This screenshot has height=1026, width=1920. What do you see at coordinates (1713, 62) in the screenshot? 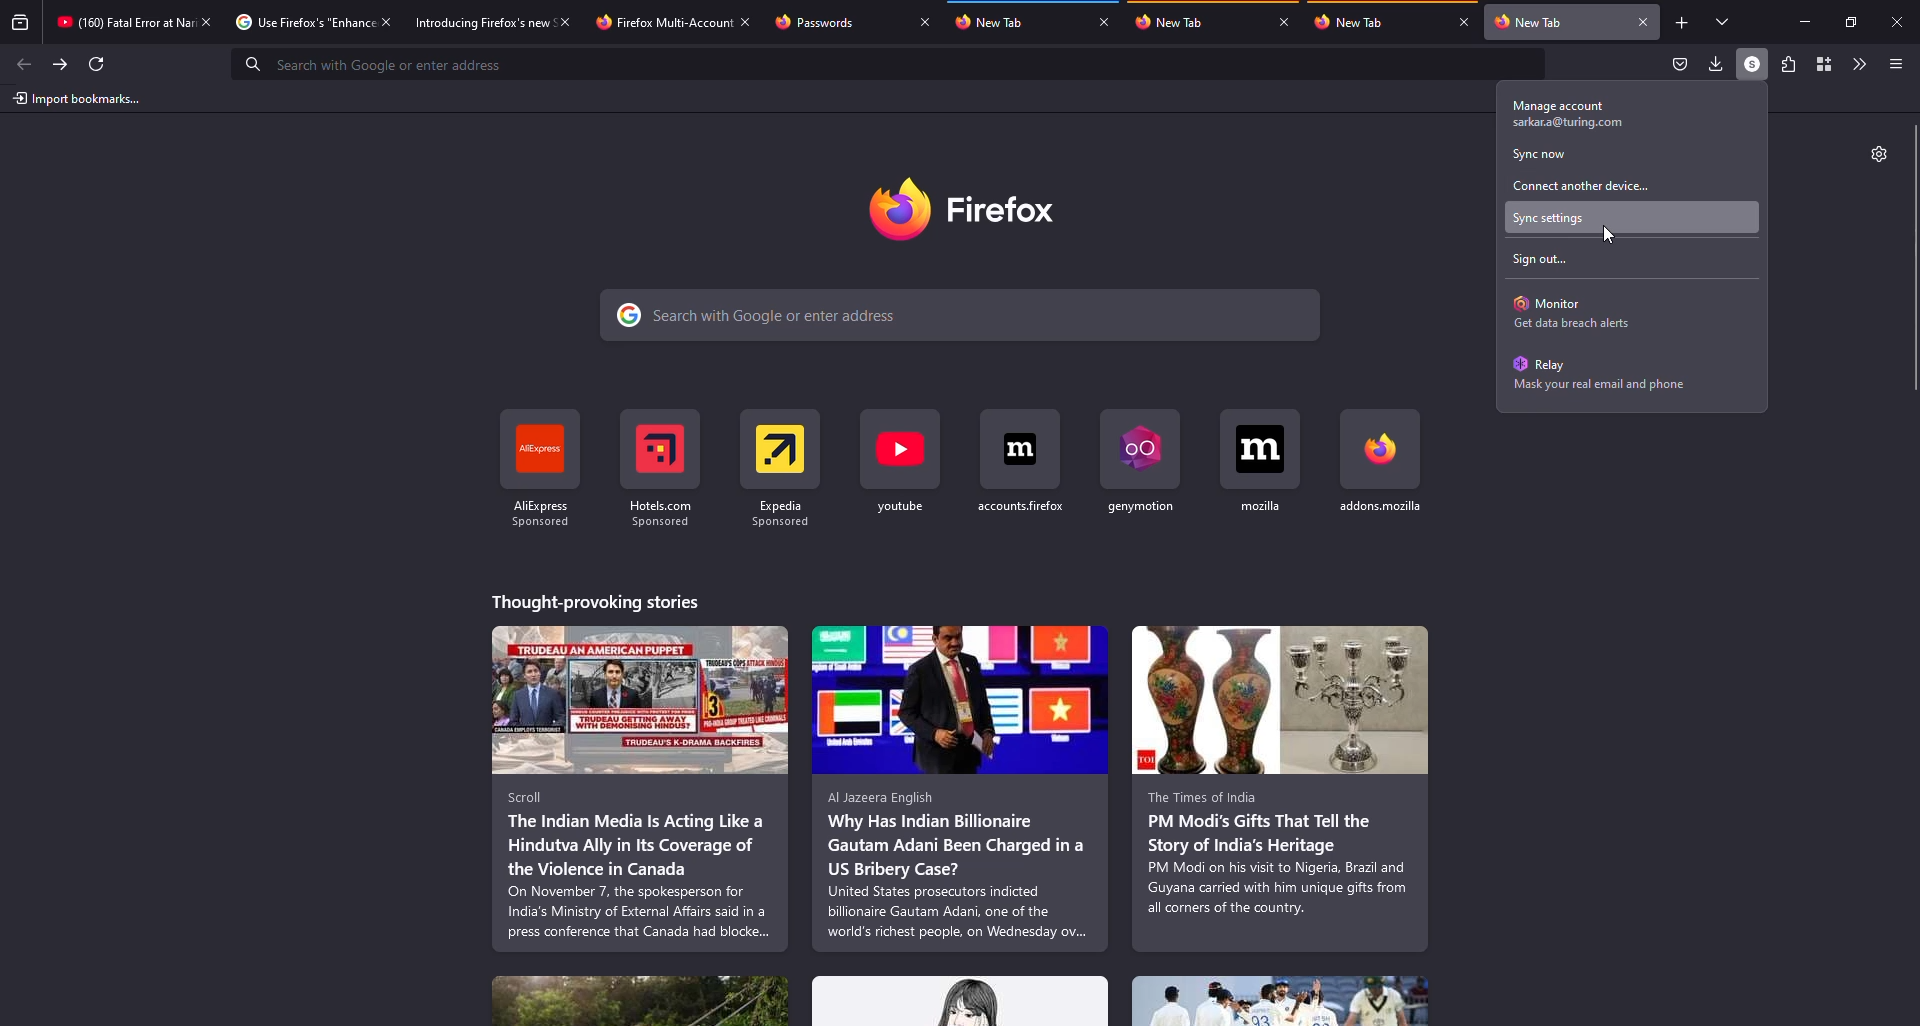
I see `downloads` at bounding box center [1713, 62].